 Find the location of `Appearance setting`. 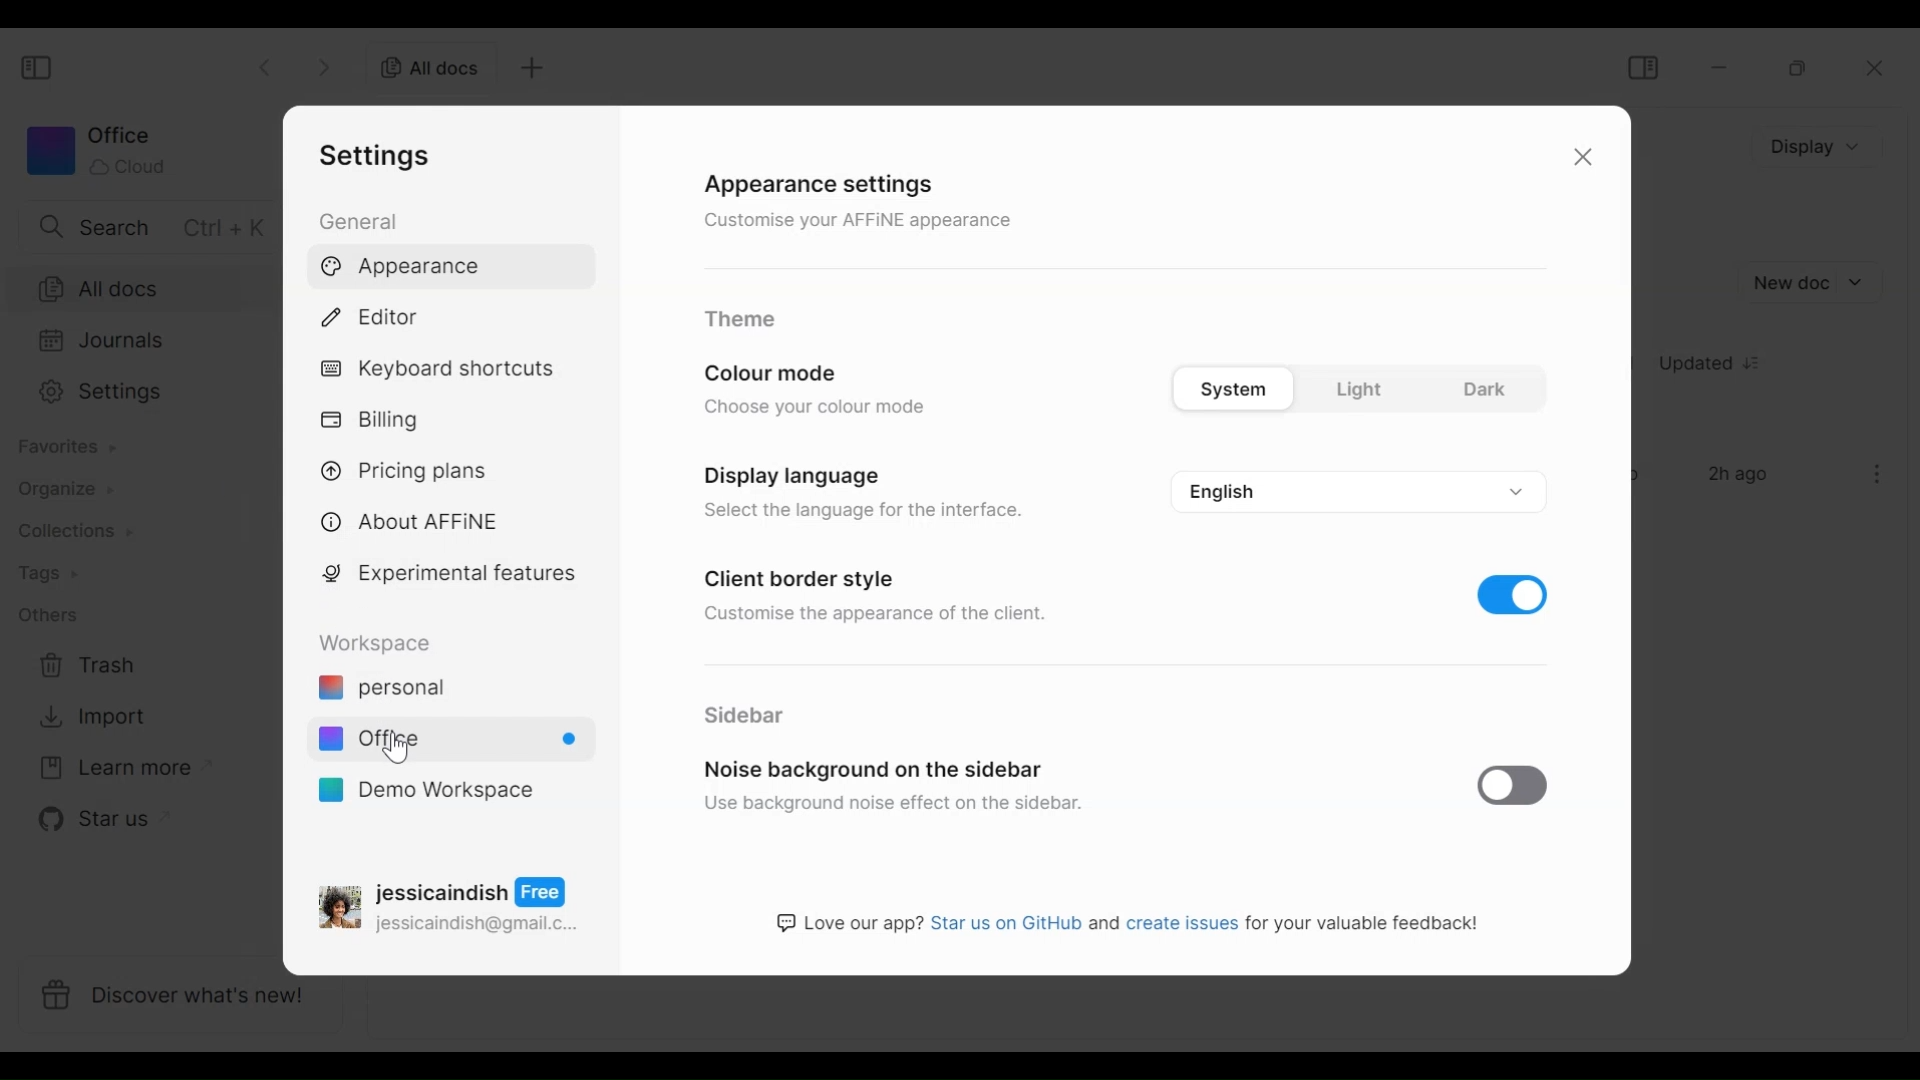

Appearance setting is located at coordinates (836, 180).